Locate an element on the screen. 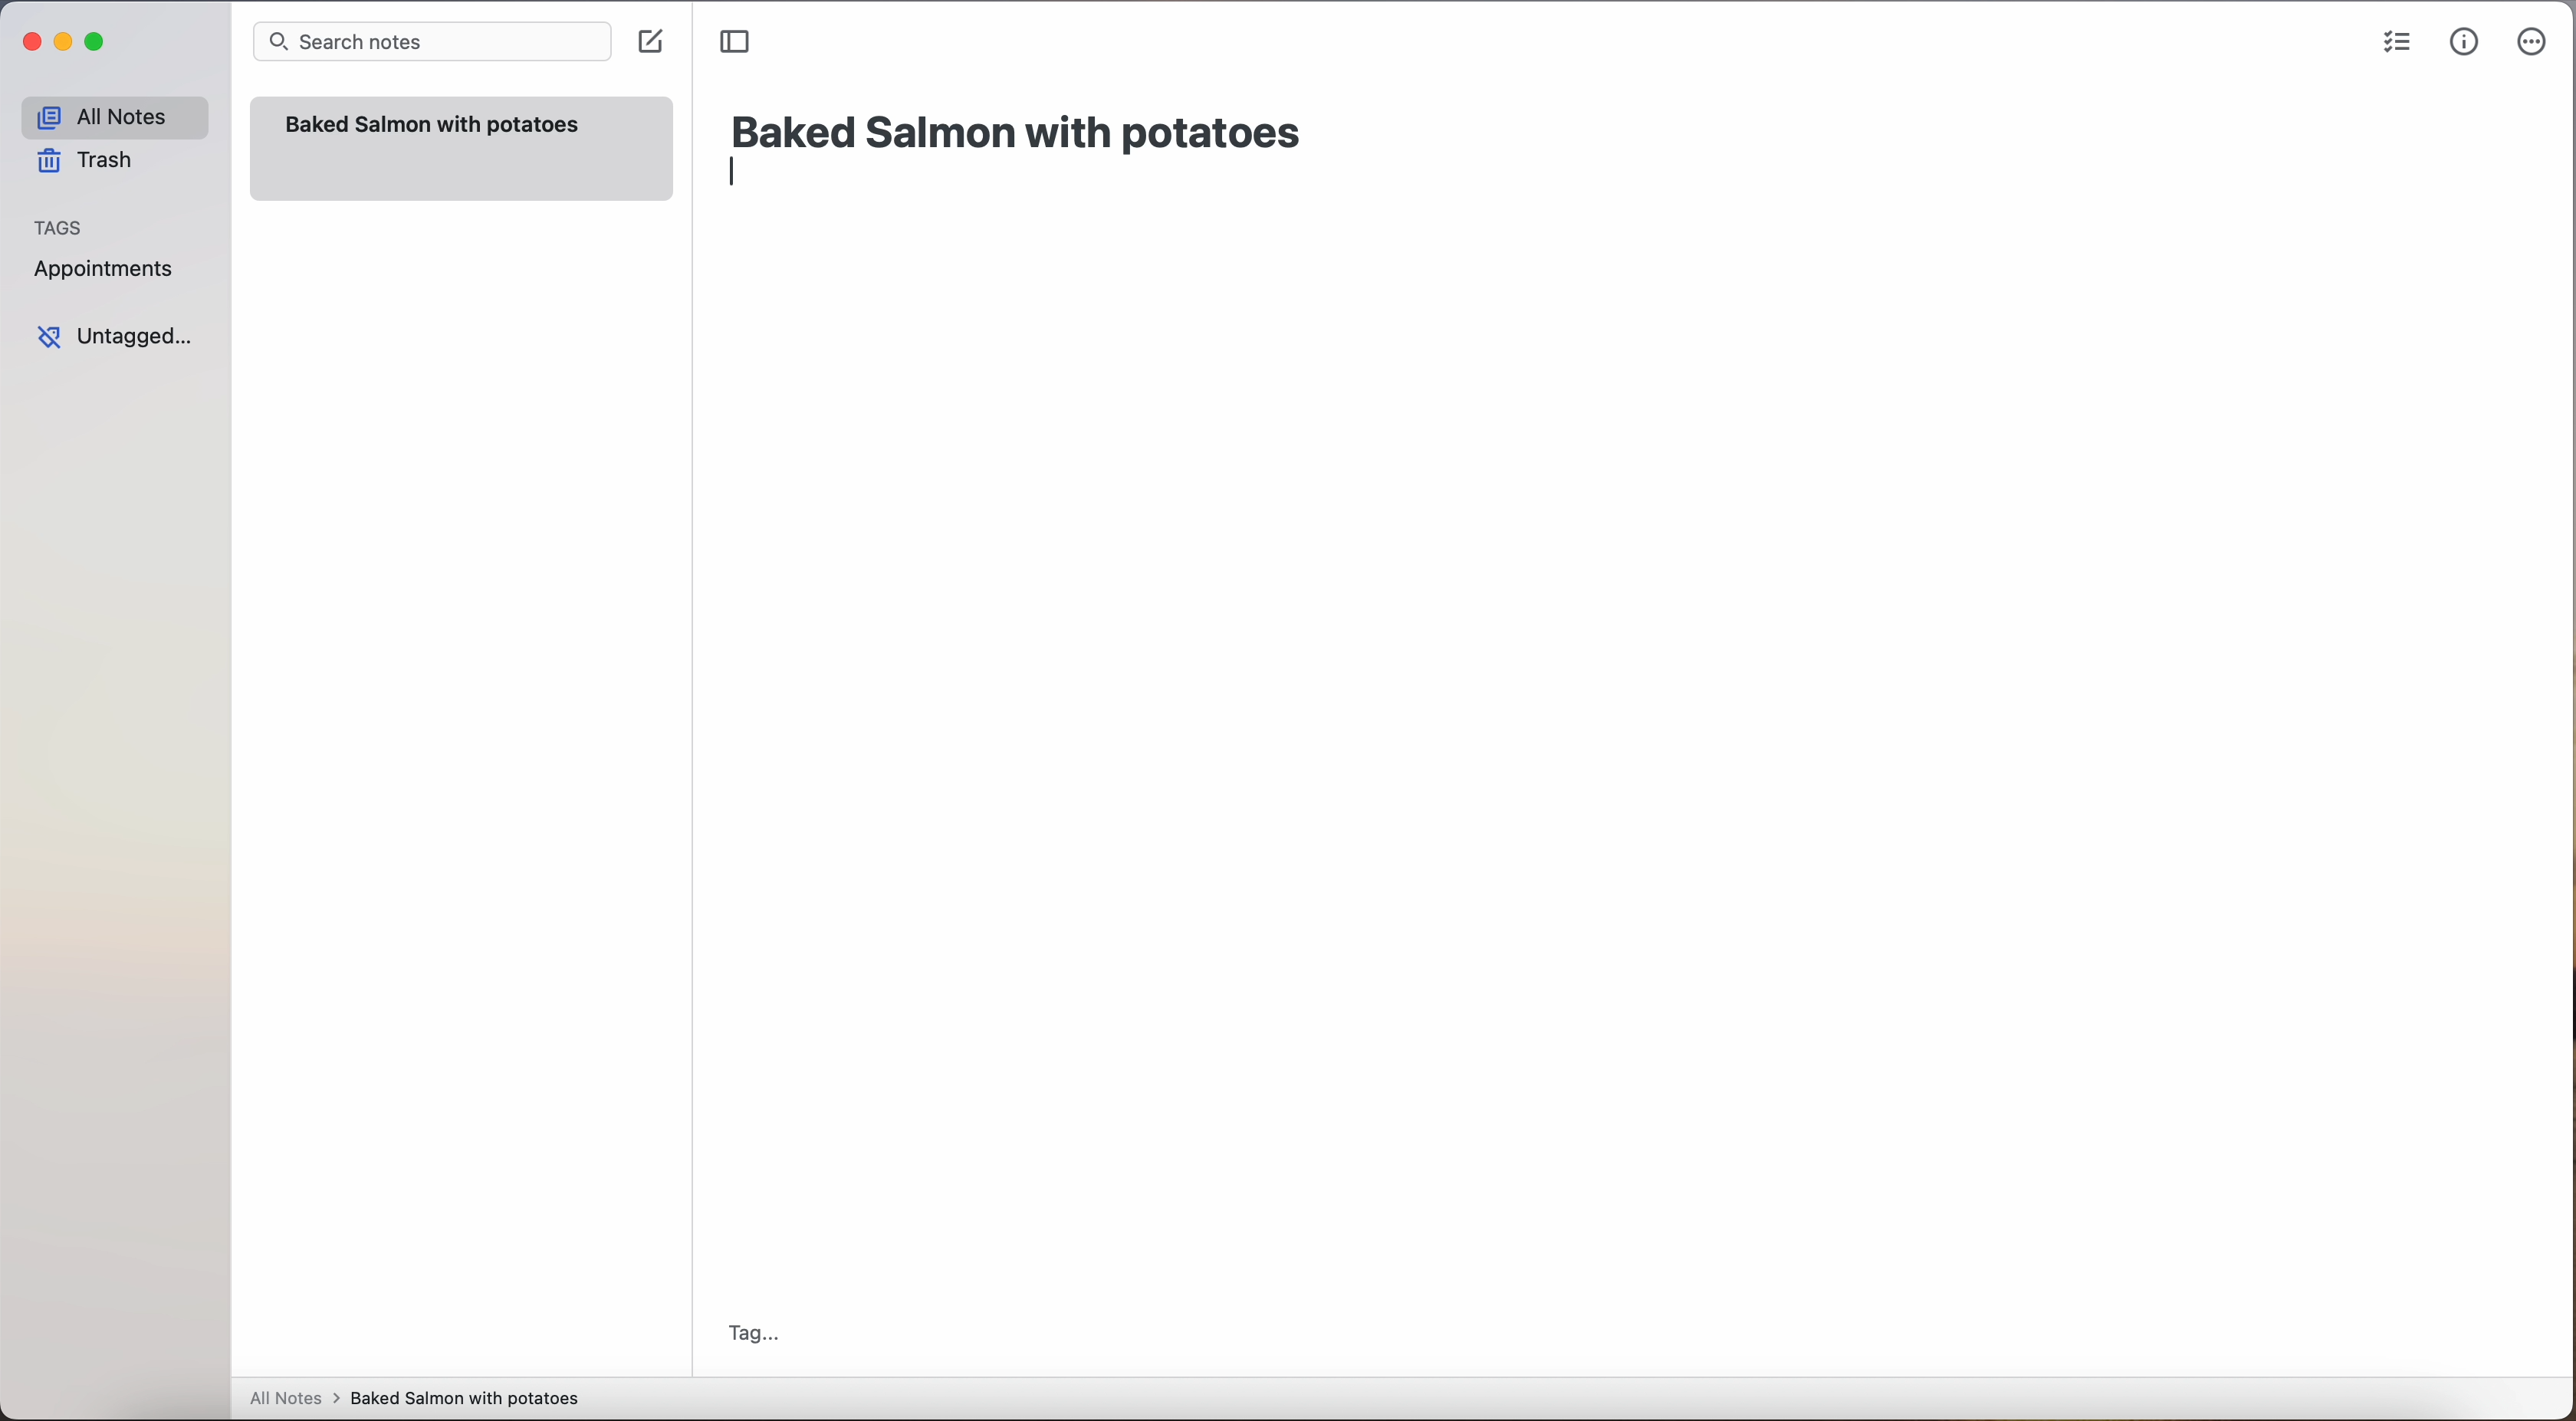  title is located at coordinates (1021, 129).